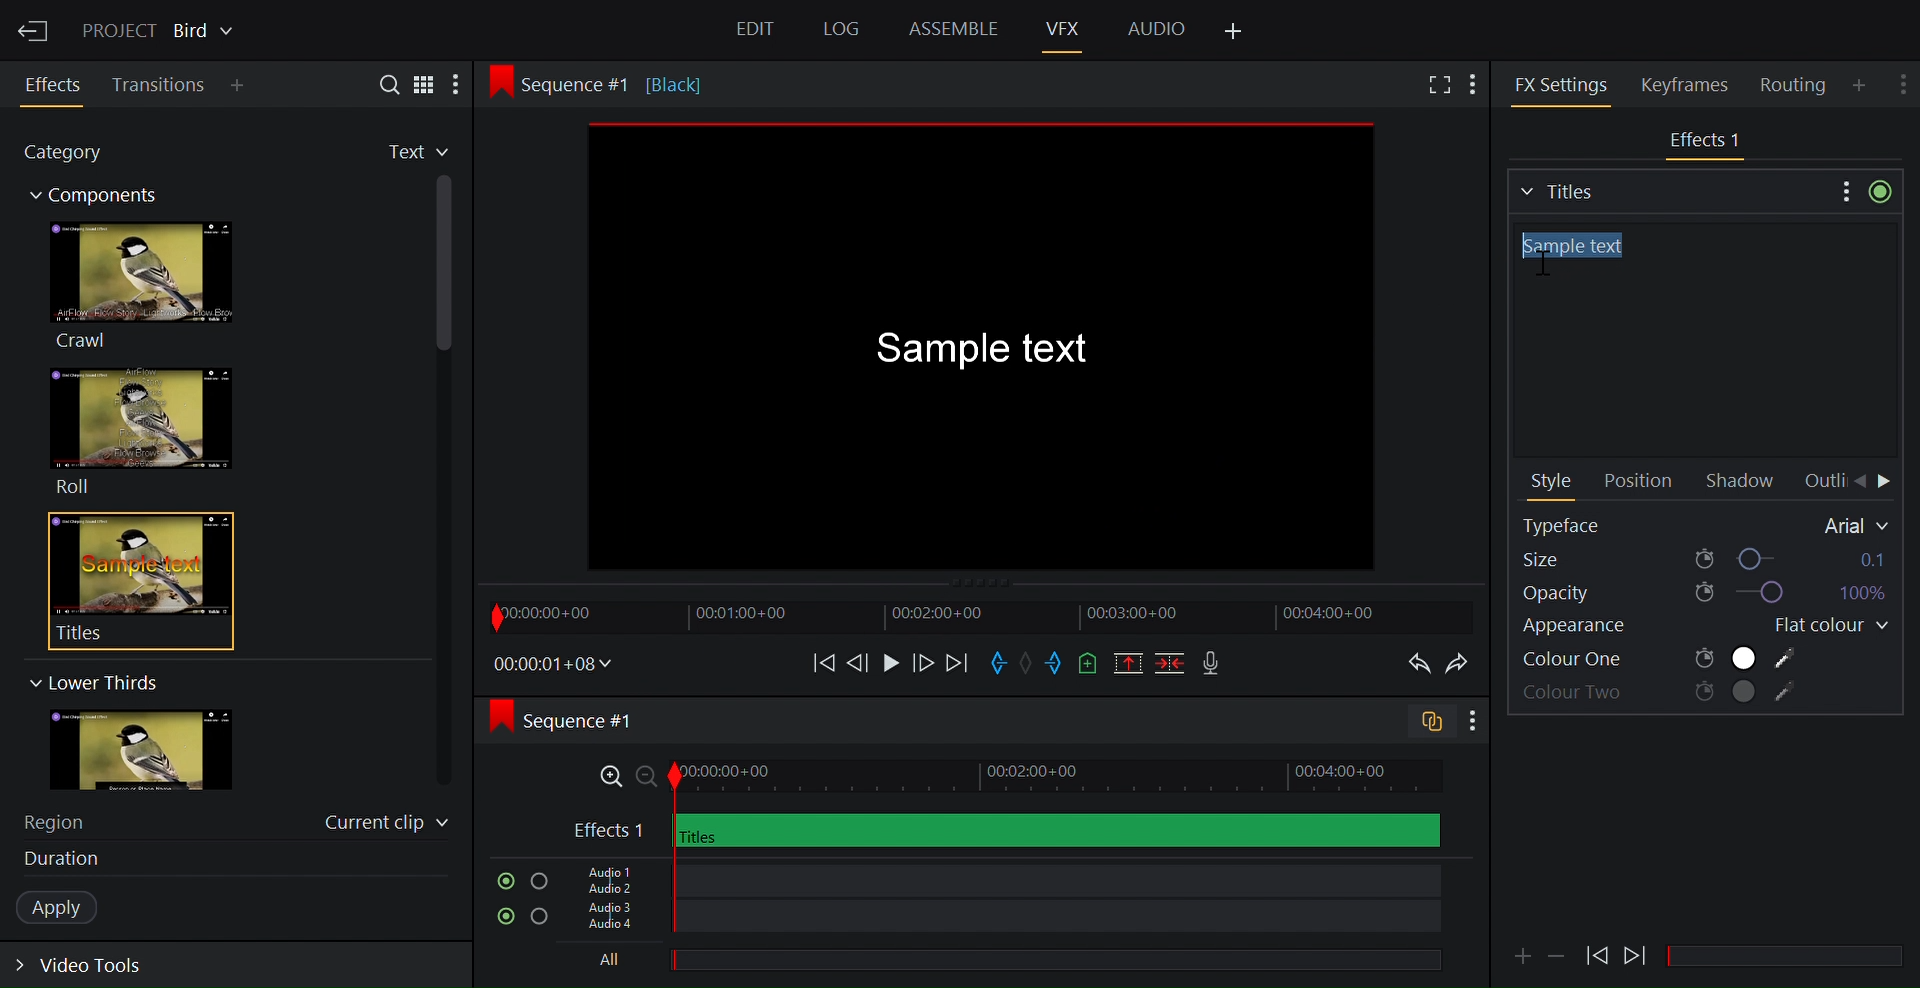  Describe the element at coordinates (1693, 84) in the screenshot. I see `Keyframes` at that location.